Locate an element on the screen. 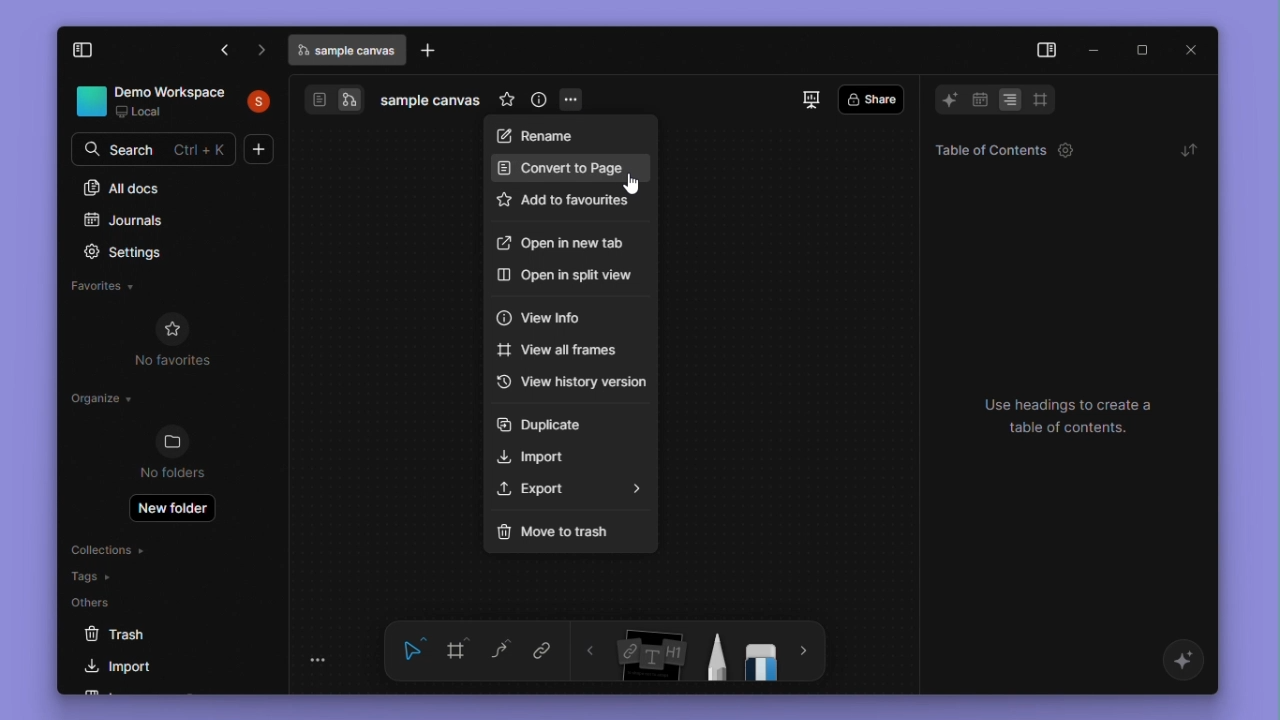 The height and width of the screenshot is (720, 1280). Open in split view is located at coordinates (567, 276).